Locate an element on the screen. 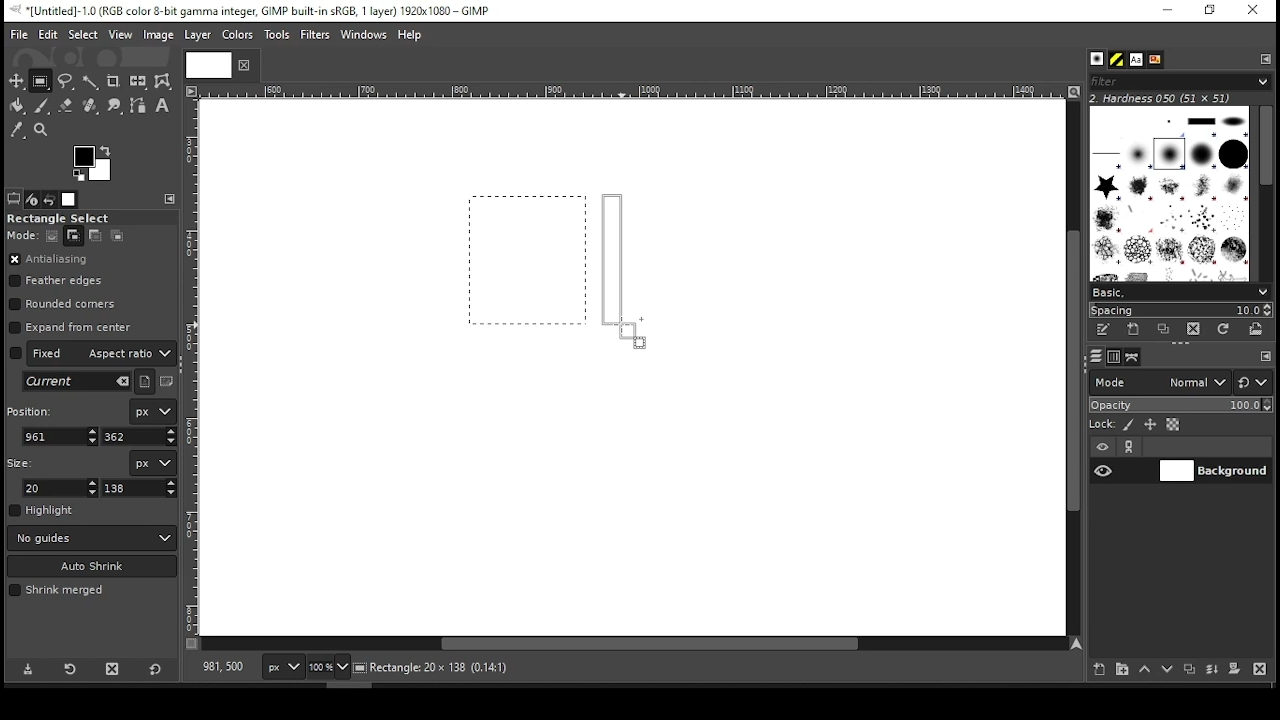 This screenshot has height=720, width=1280. warp transform tool is located at coordinates (162, 82).